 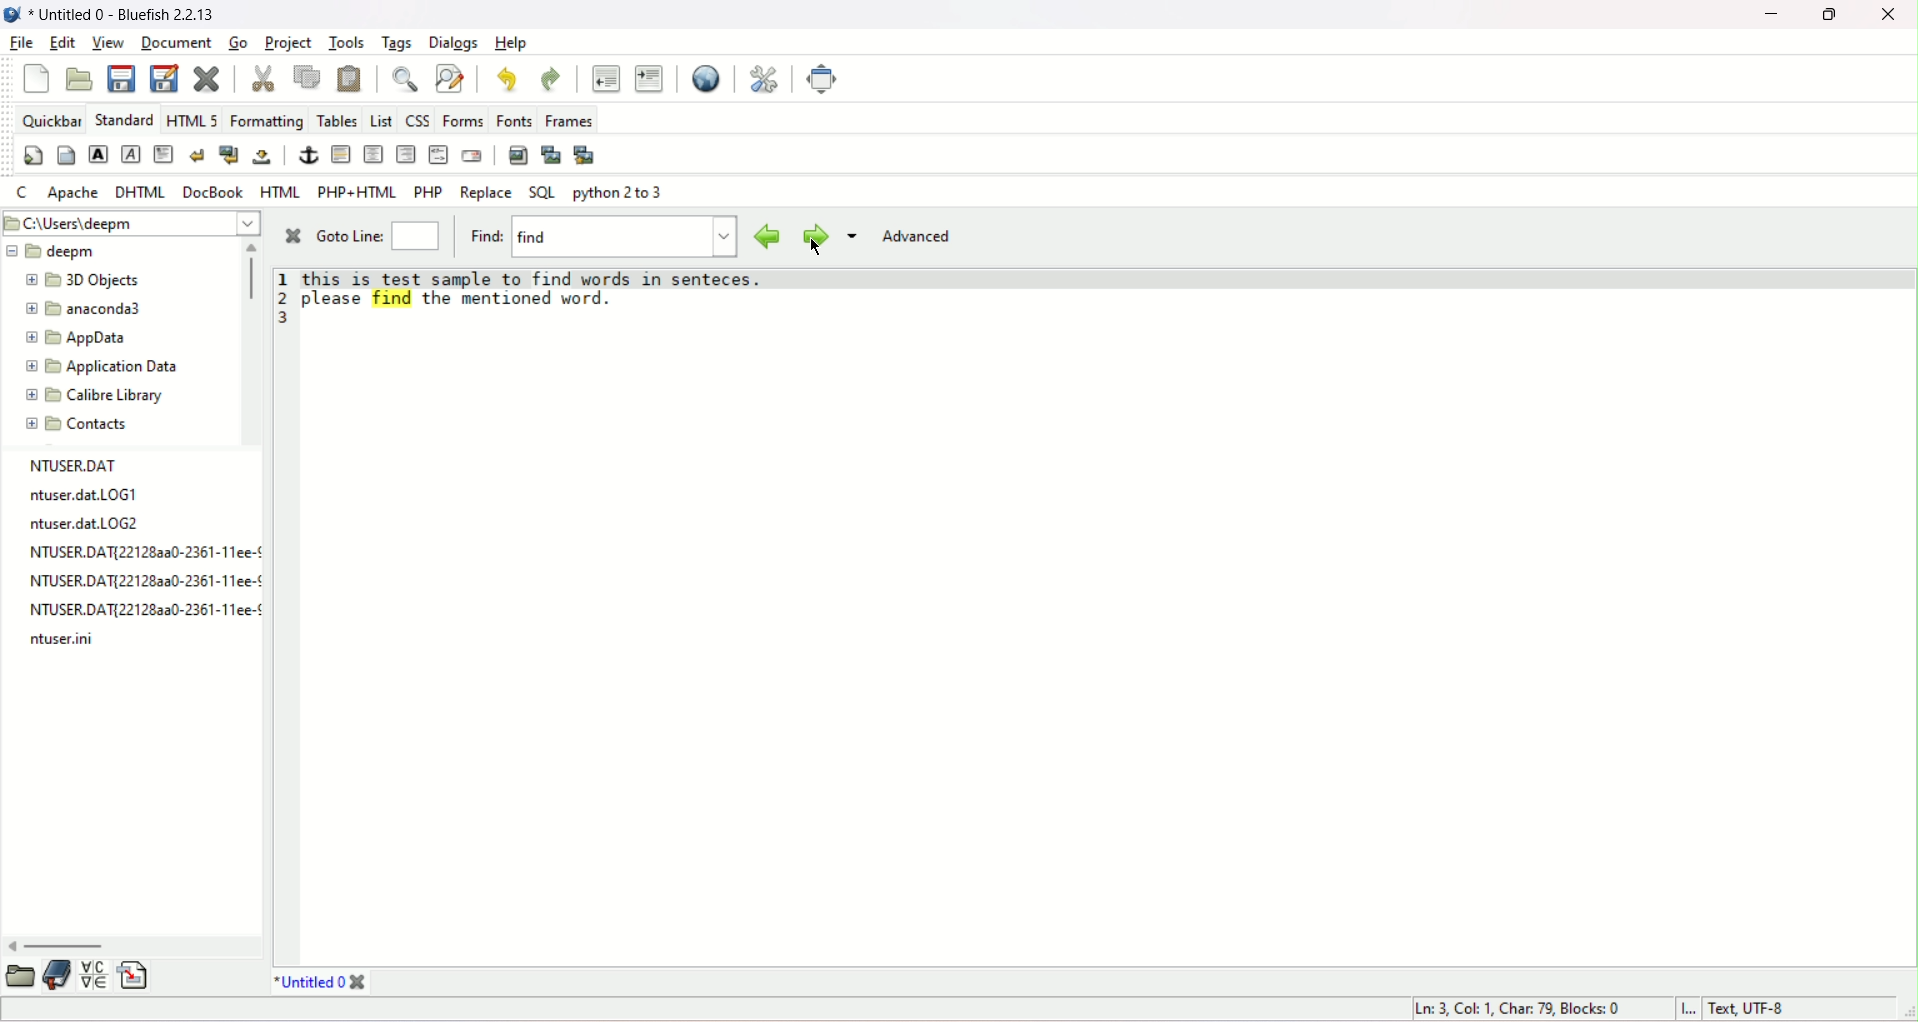 I want to click on insert file, so click(x=134, y=972).